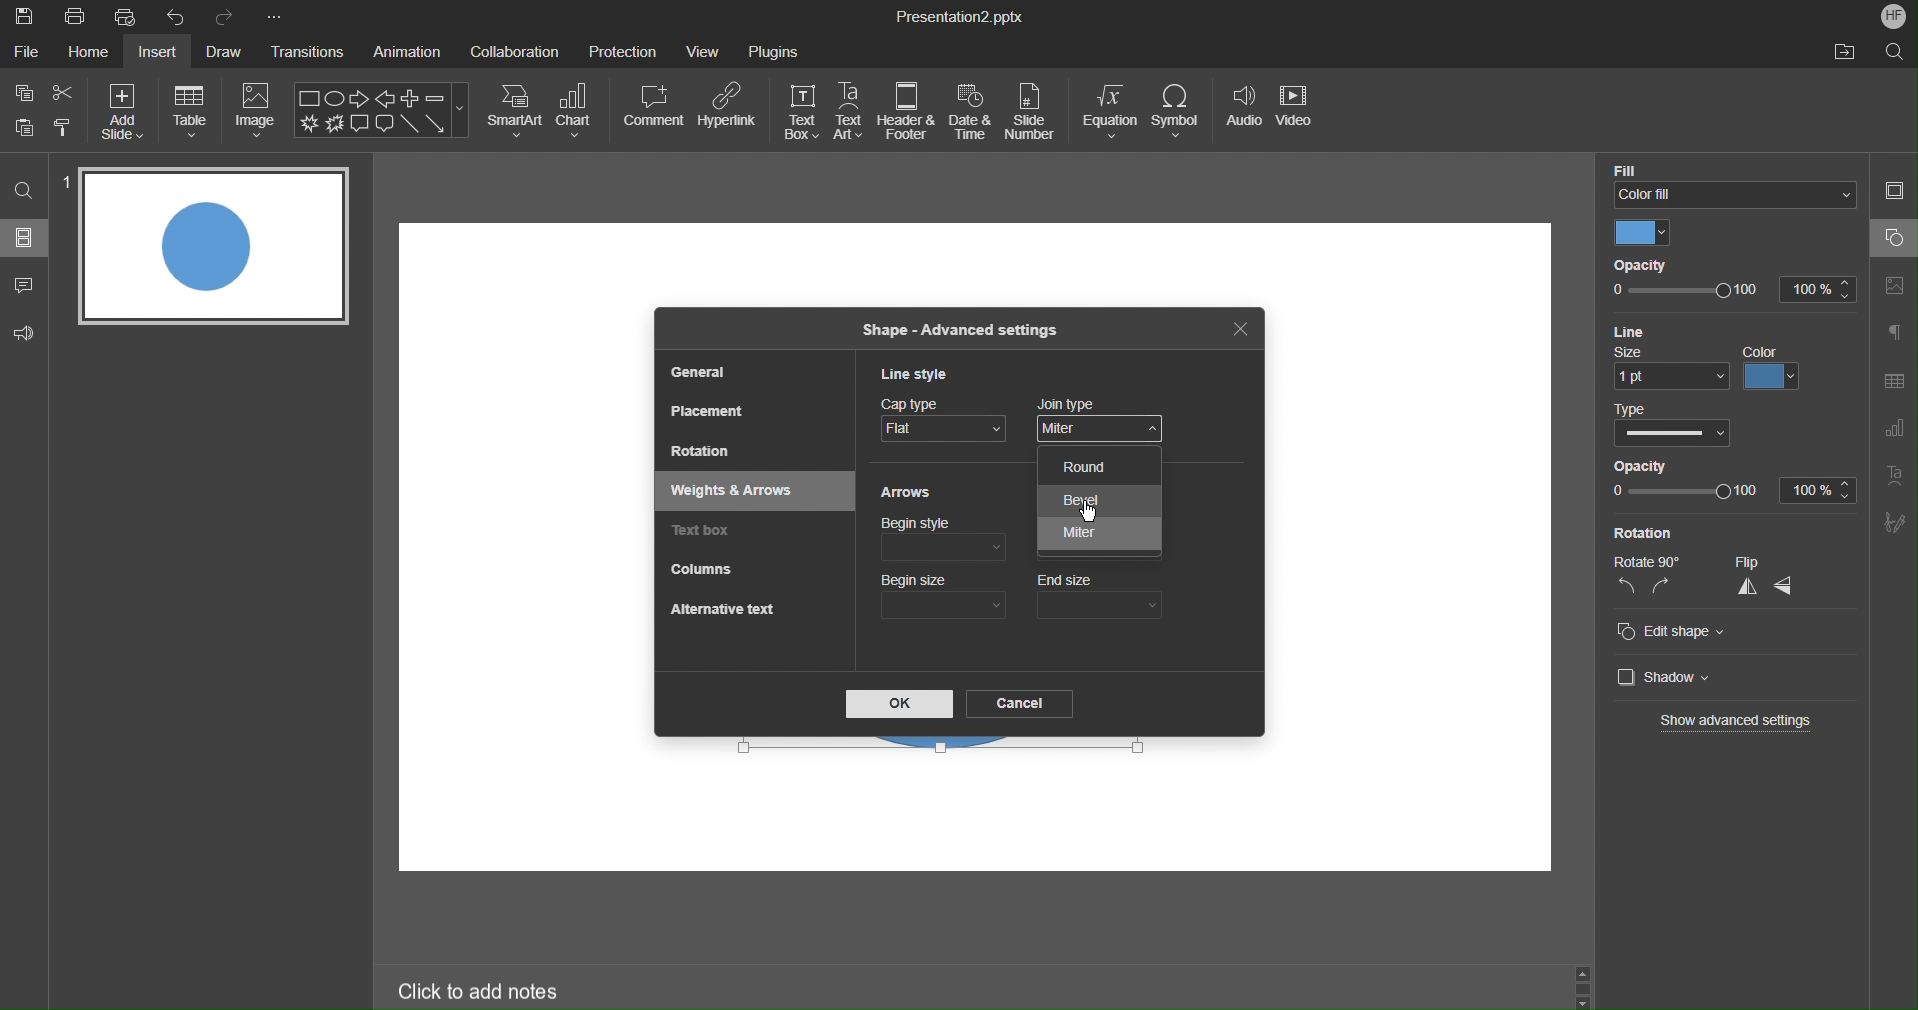 This screenshot has width=1918, height=1010. Describe the element at coordinates (705, 51) in the screenshot. I see `View` at that location.